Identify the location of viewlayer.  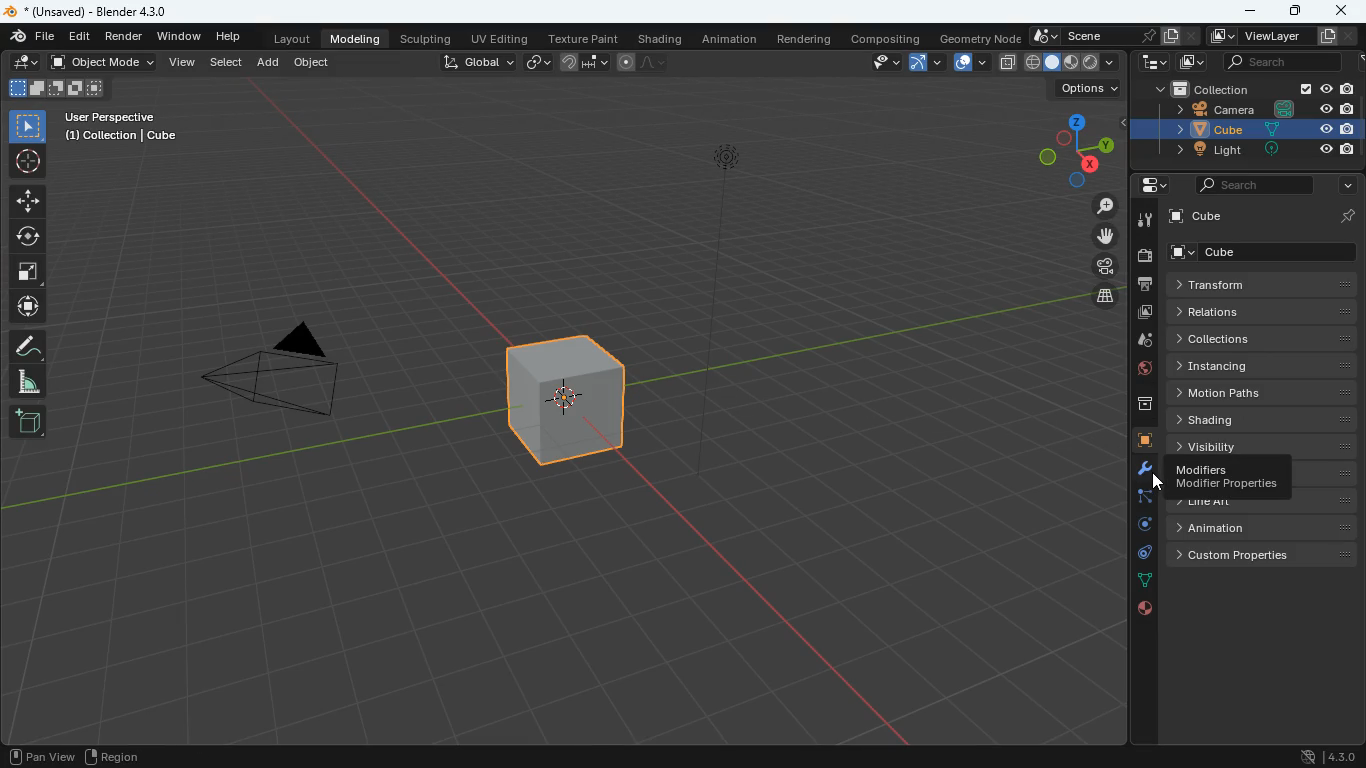
(1283, 37).